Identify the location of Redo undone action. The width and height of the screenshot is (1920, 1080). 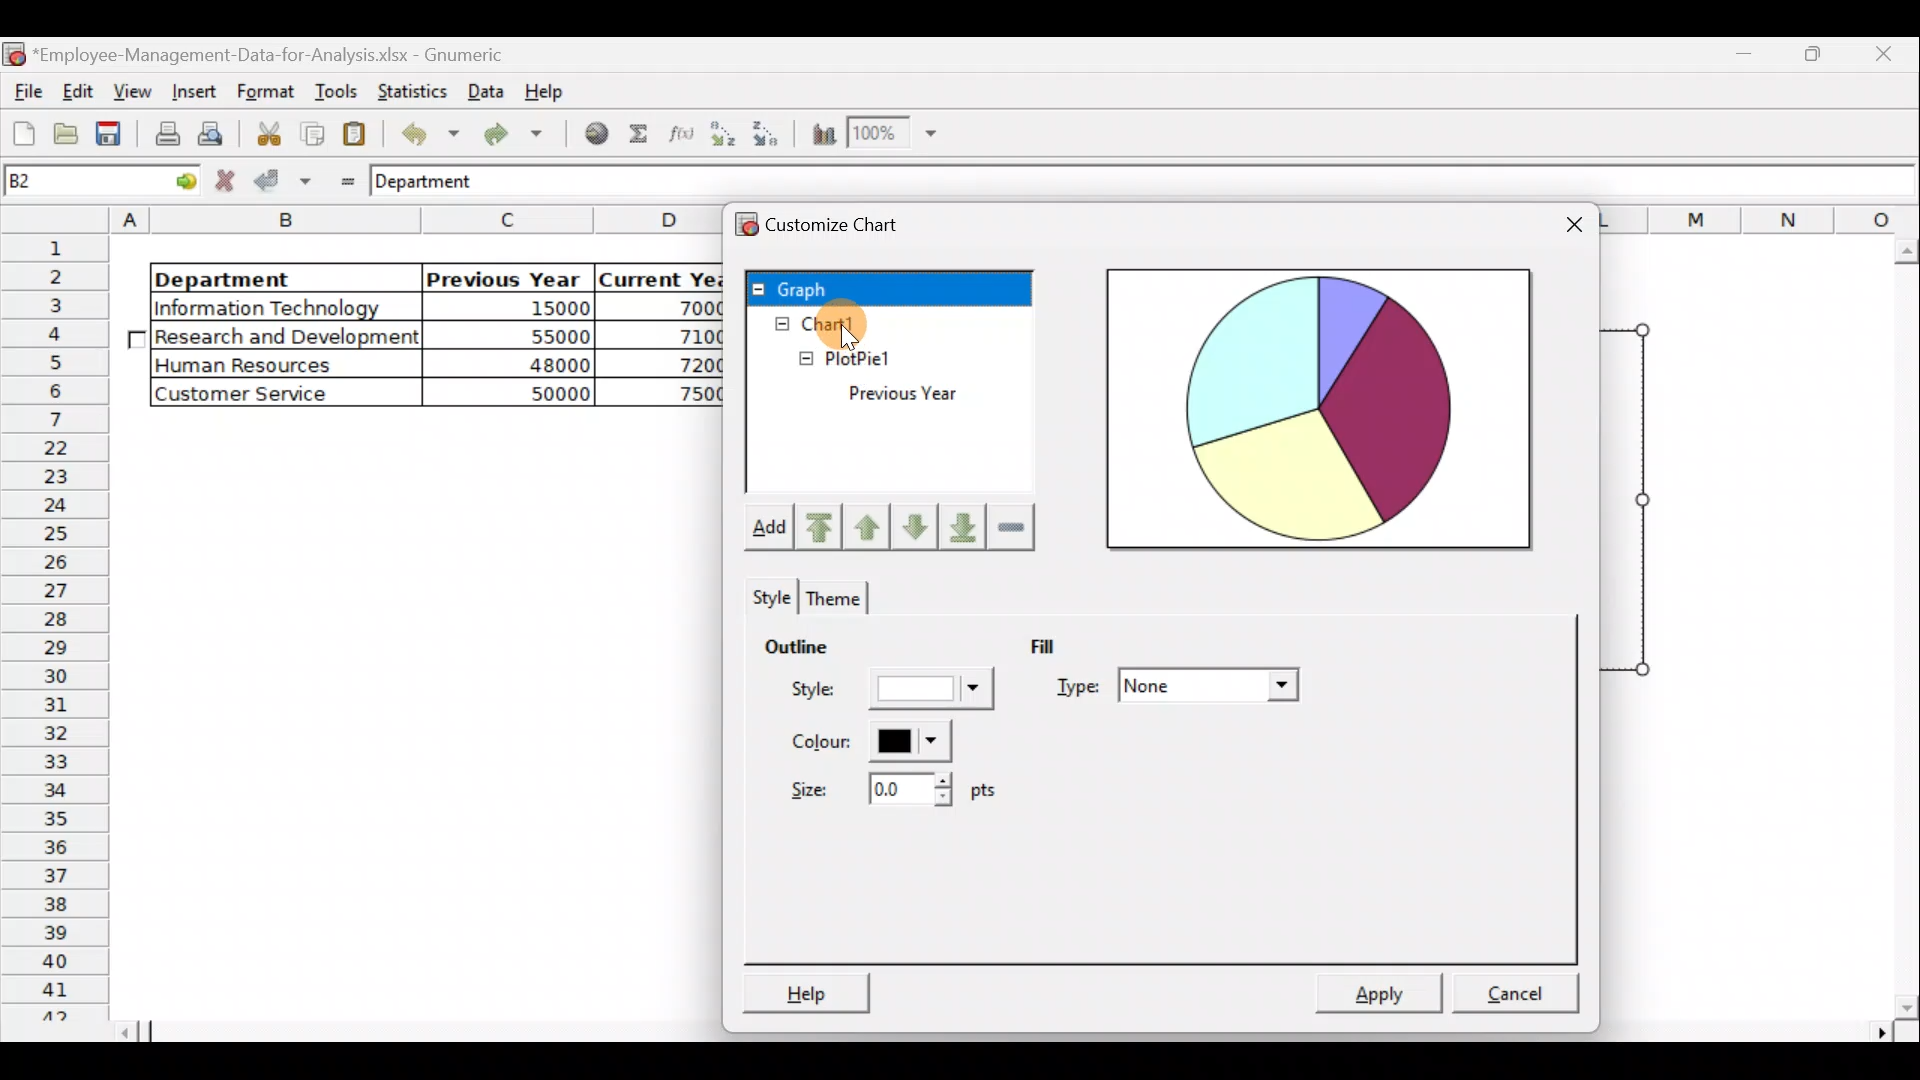
(520, 134).